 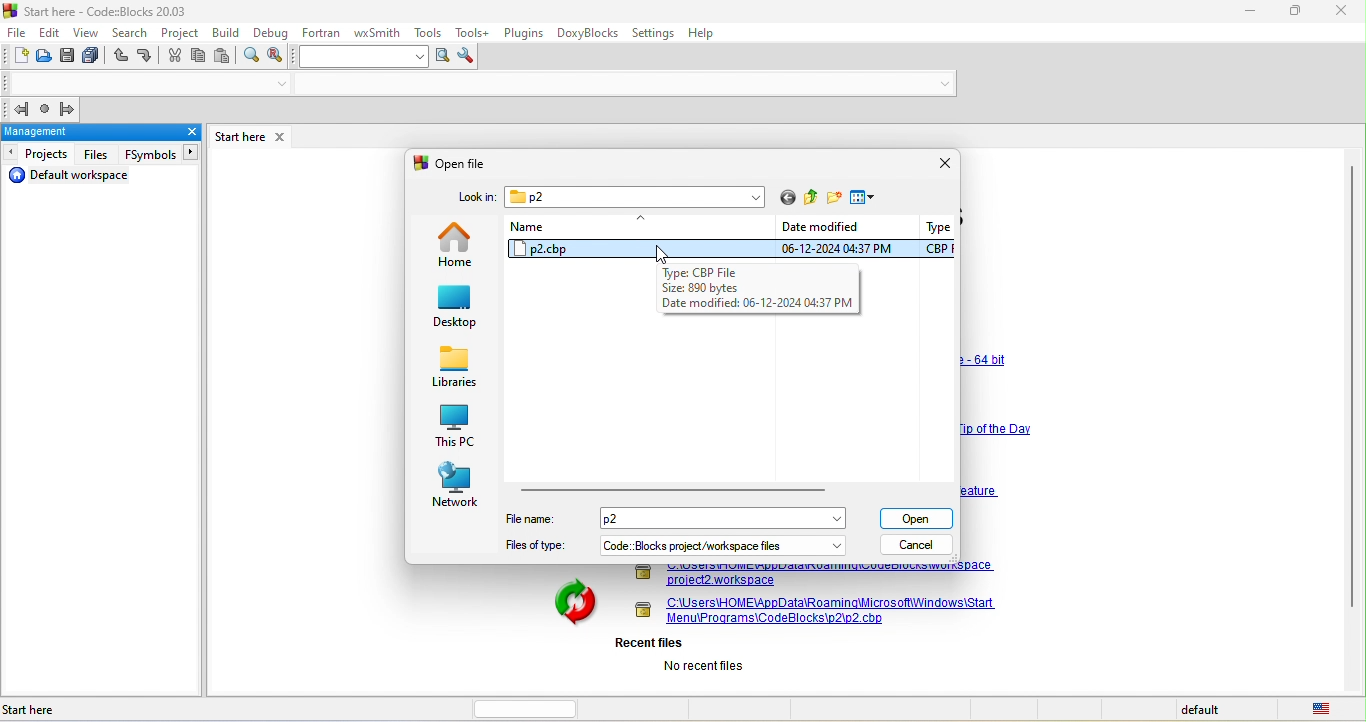 I want to click on dropdown, so click(x=841, y=519).